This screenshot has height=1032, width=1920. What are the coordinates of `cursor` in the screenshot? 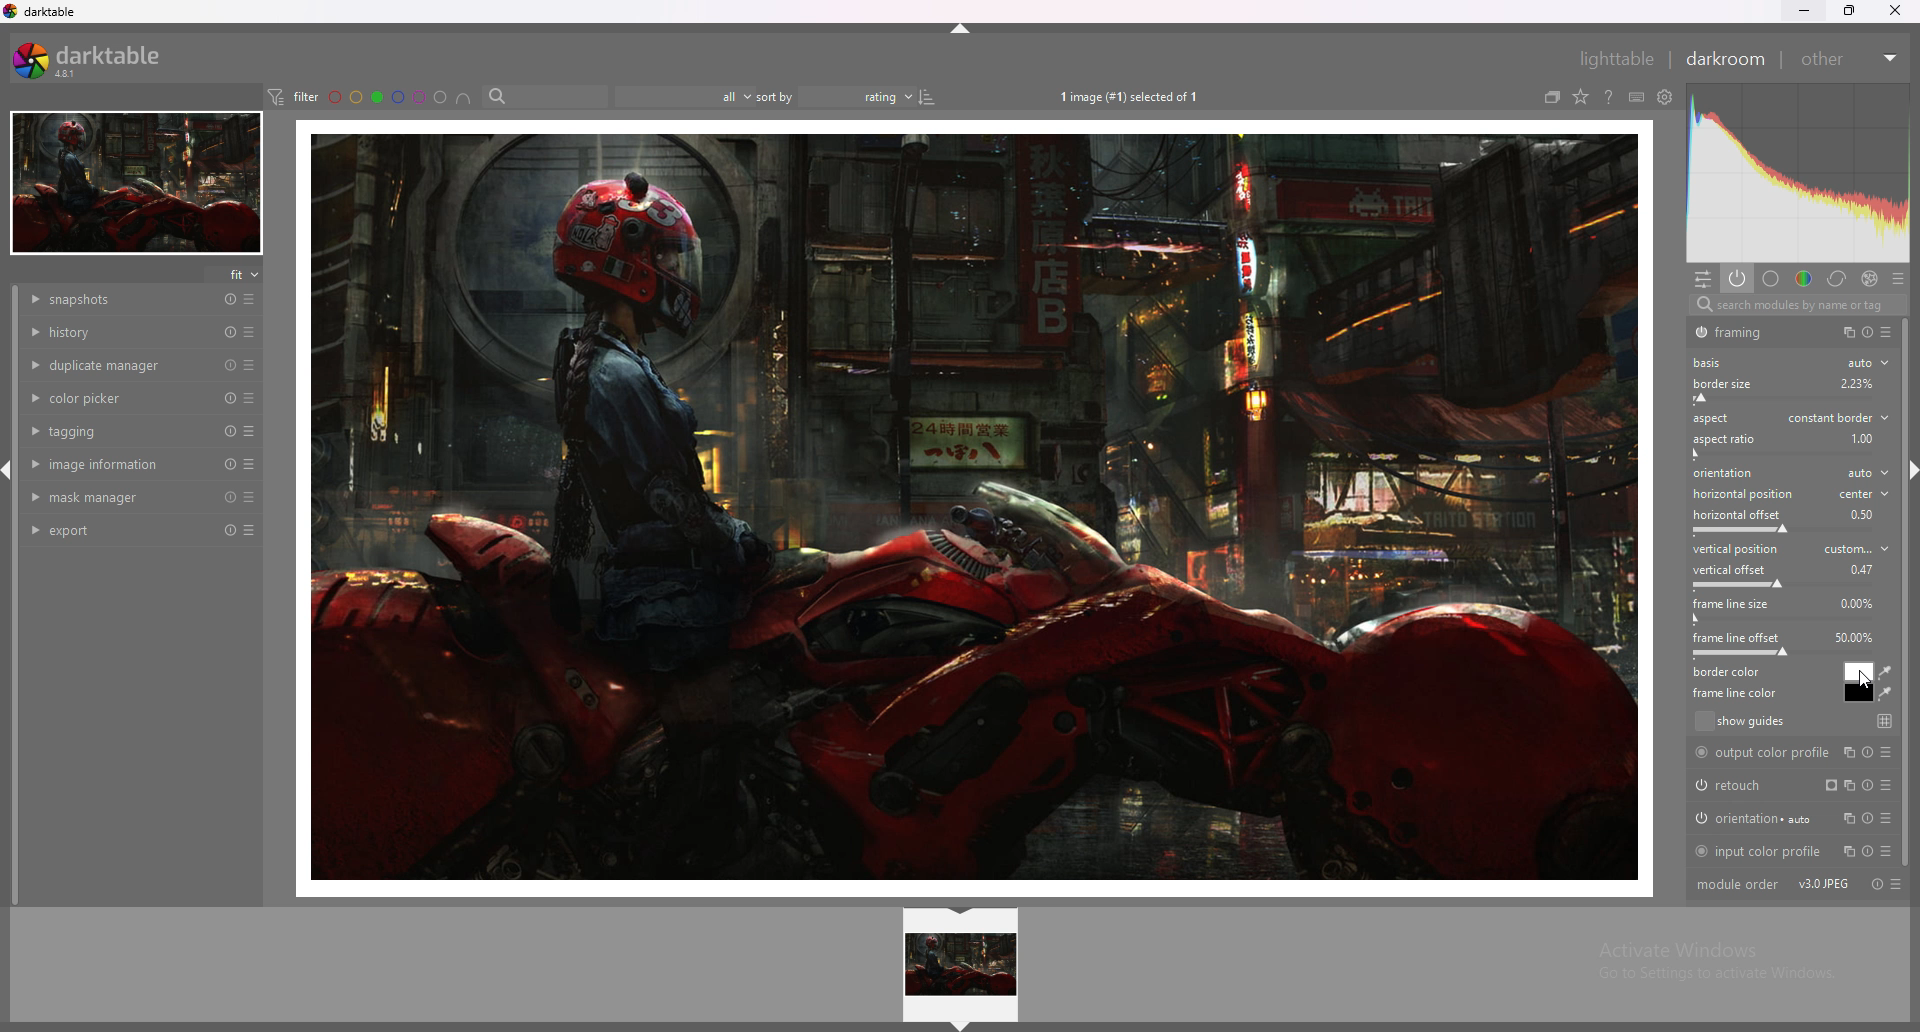 It's located at (1860, 680).